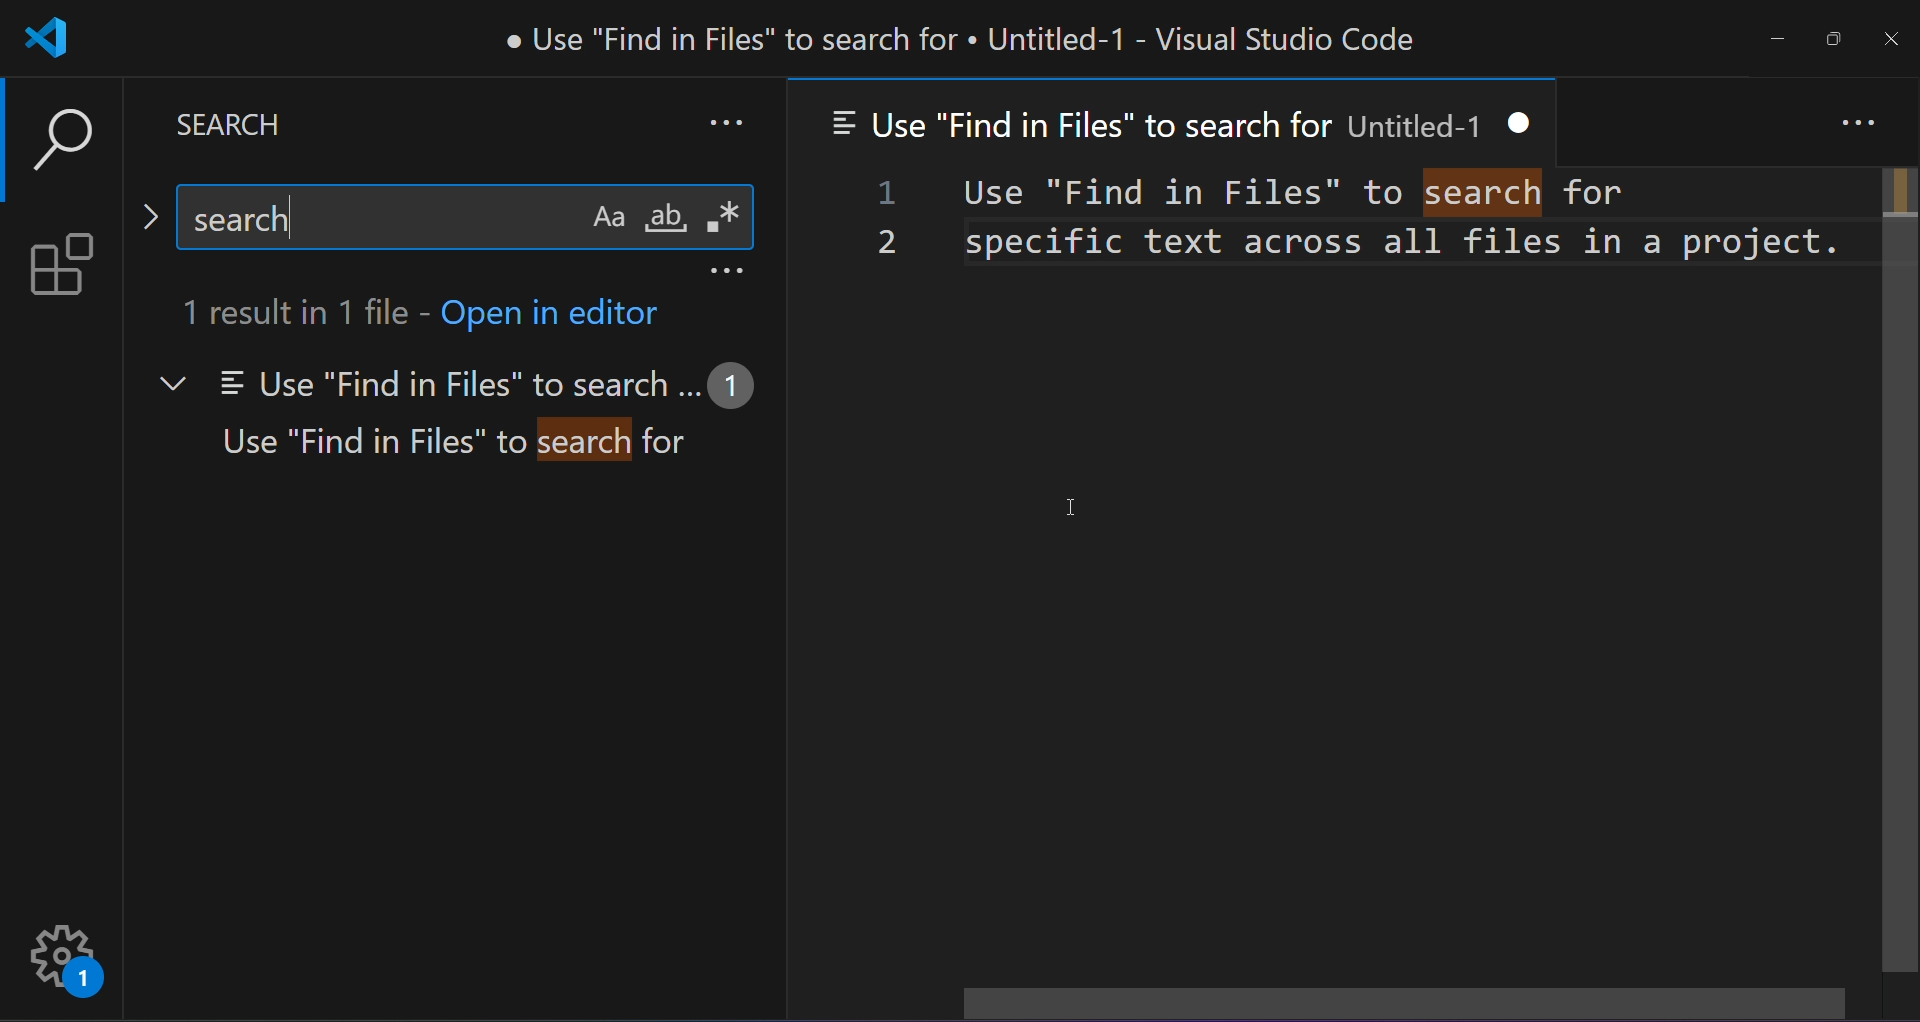 Image resolution: width=1920 pixels, height=1022 pixels. What do you see at coordinates (1555, 123) in the screenshot?
I see `close tab` at bounding box center [1555, 123].